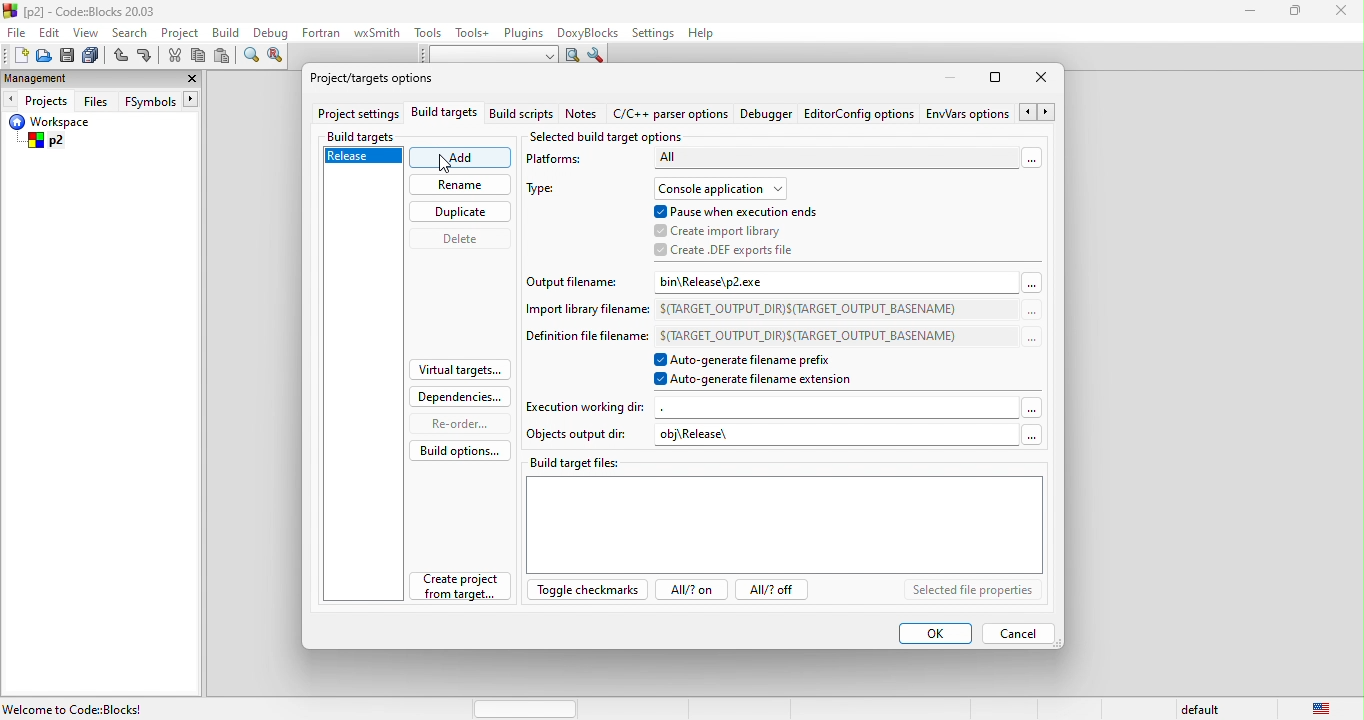 The height and width of the screenshot is (720, 1364). I want to click on console application, so click(728, 188).